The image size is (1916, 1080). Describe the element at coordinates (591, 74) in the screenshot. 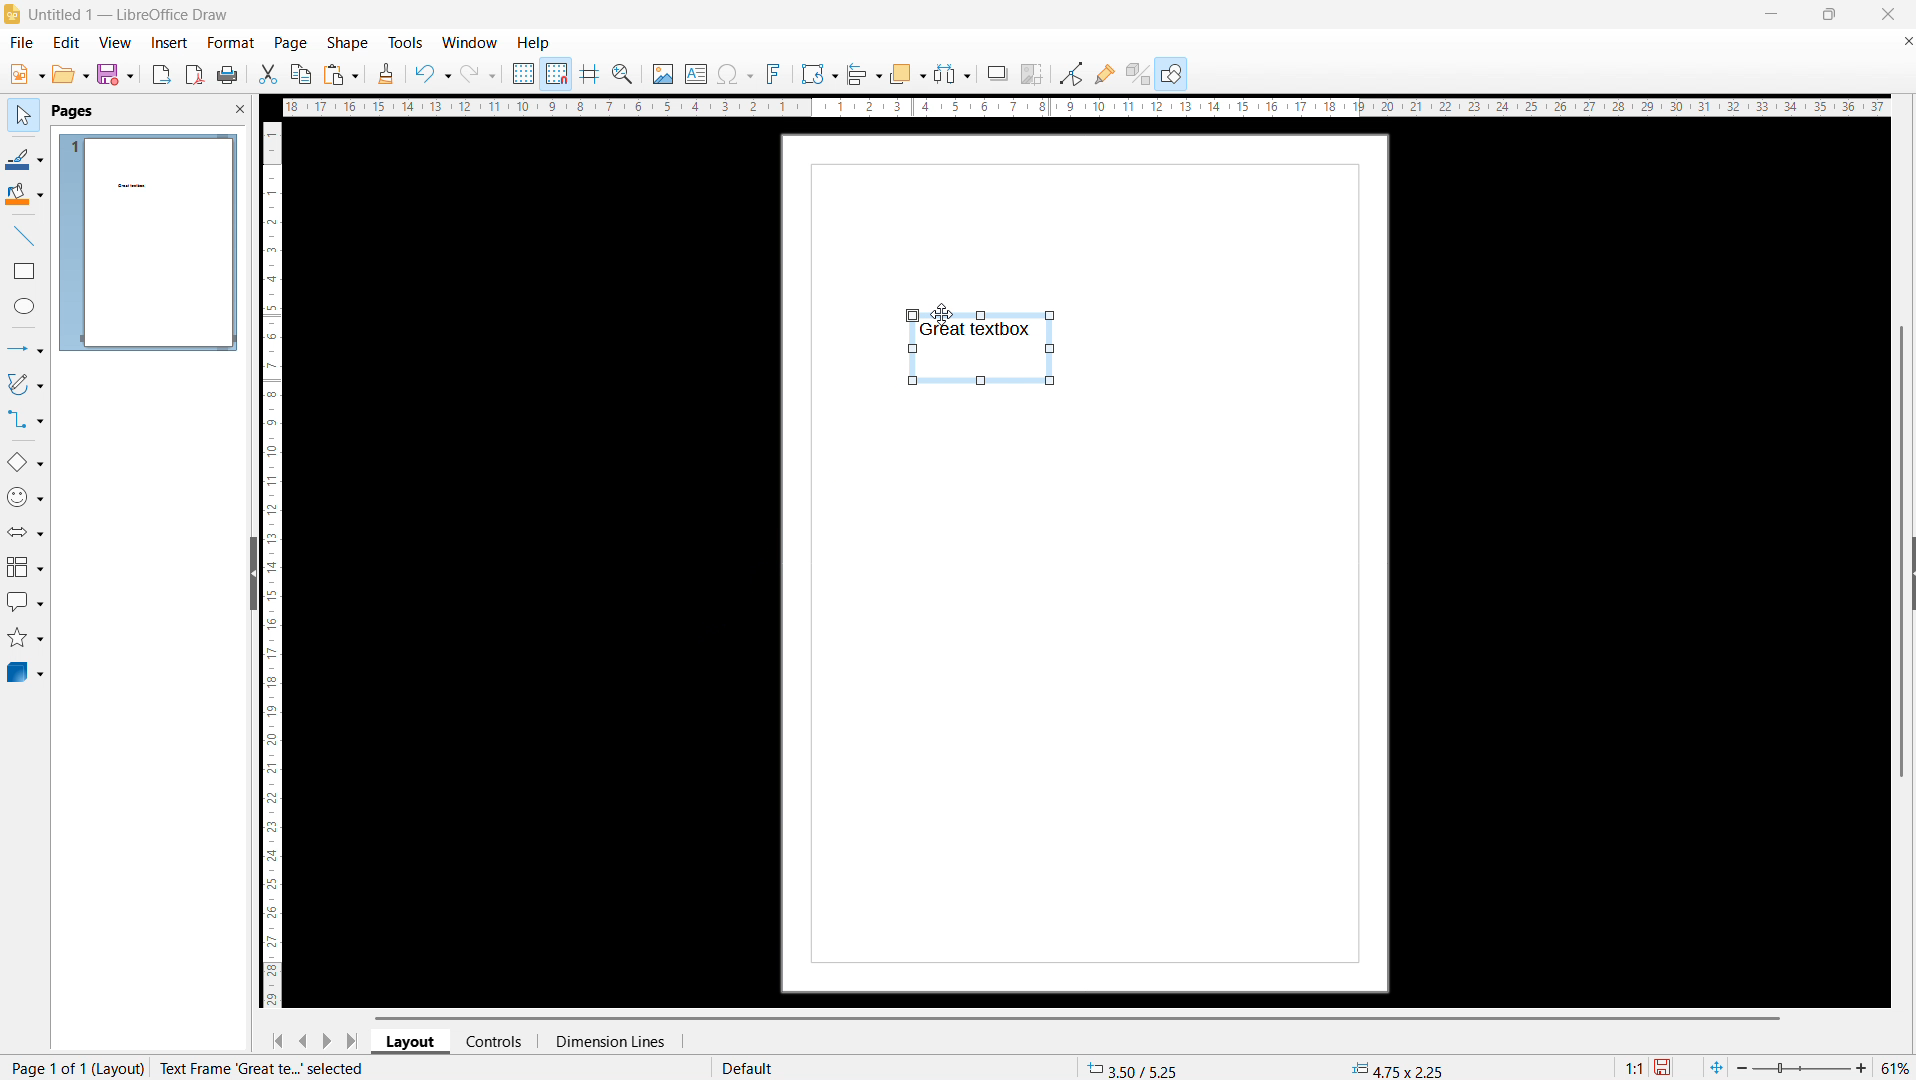

I see `guidelines while moving` at that location.